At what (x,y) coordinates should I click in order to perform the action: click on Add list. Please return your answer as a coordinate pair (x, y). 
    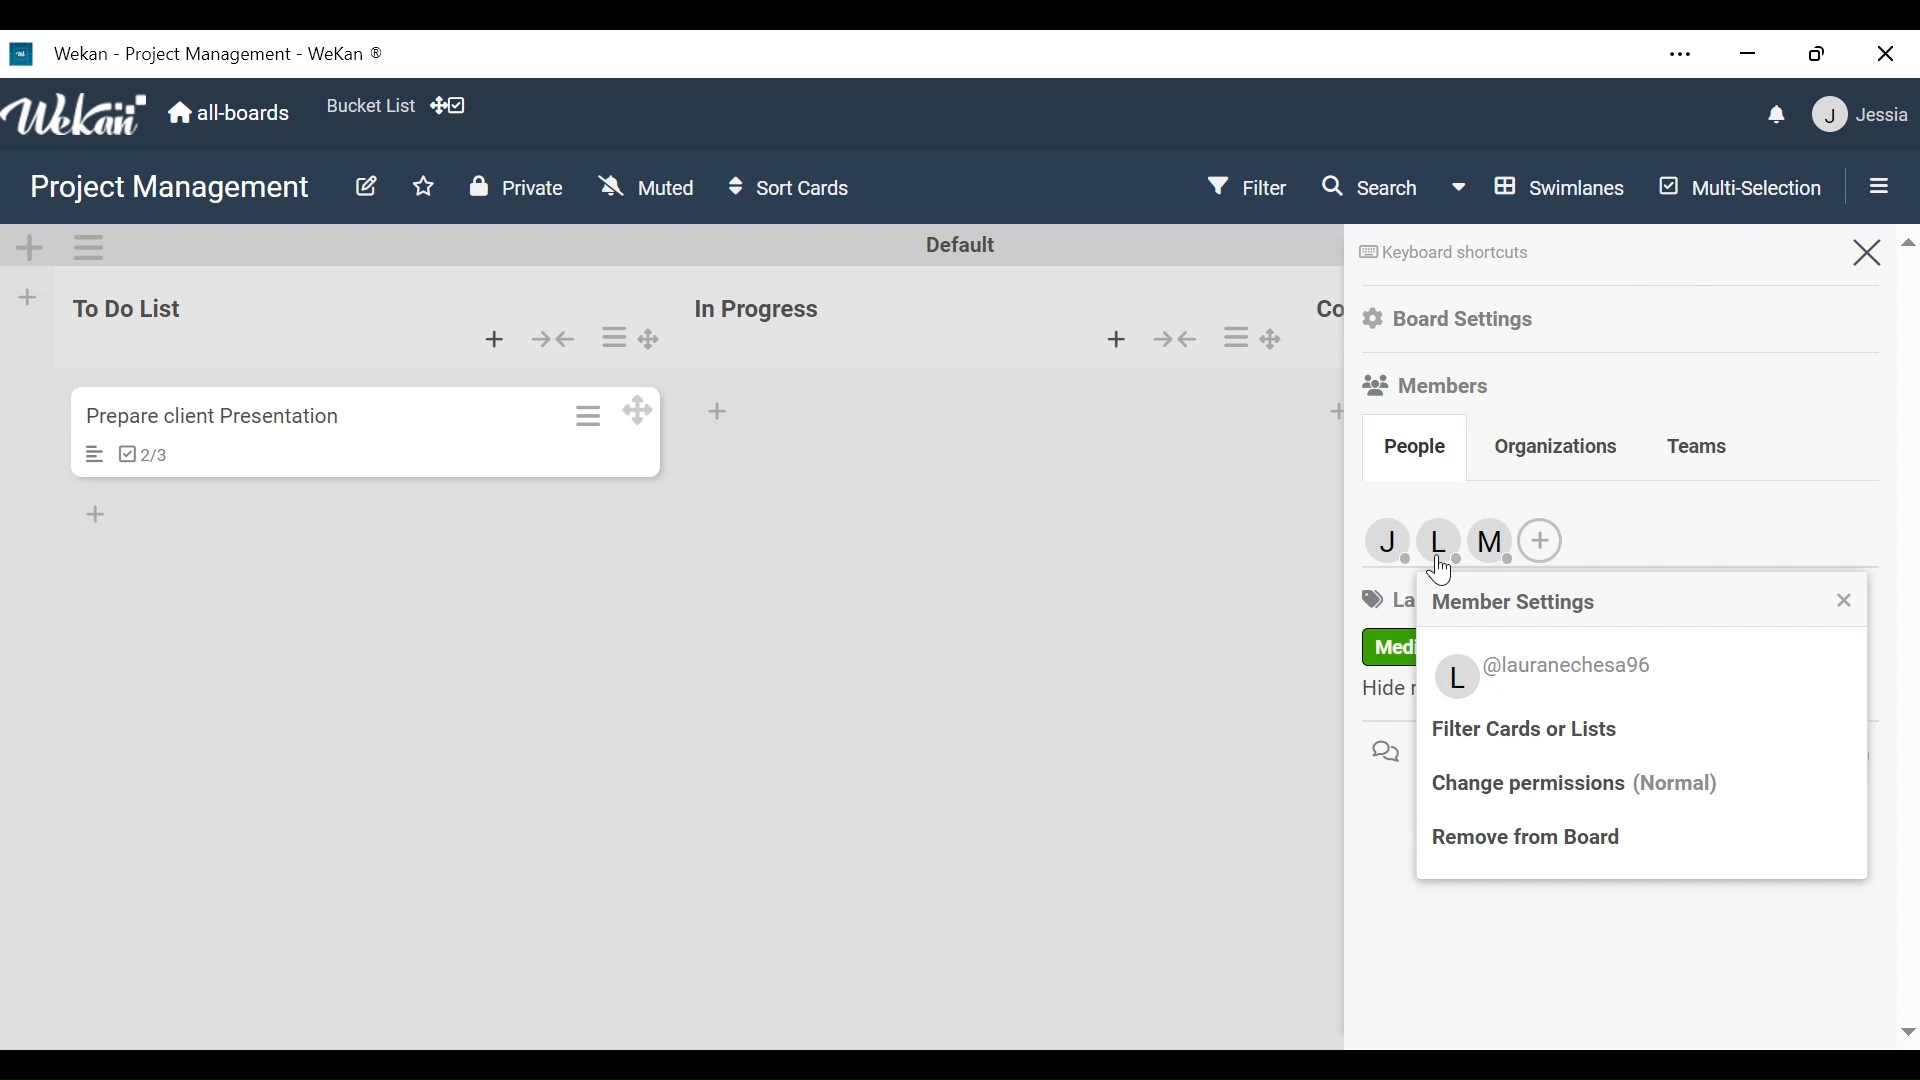
    Looking at the image, I should click on (28, 297).